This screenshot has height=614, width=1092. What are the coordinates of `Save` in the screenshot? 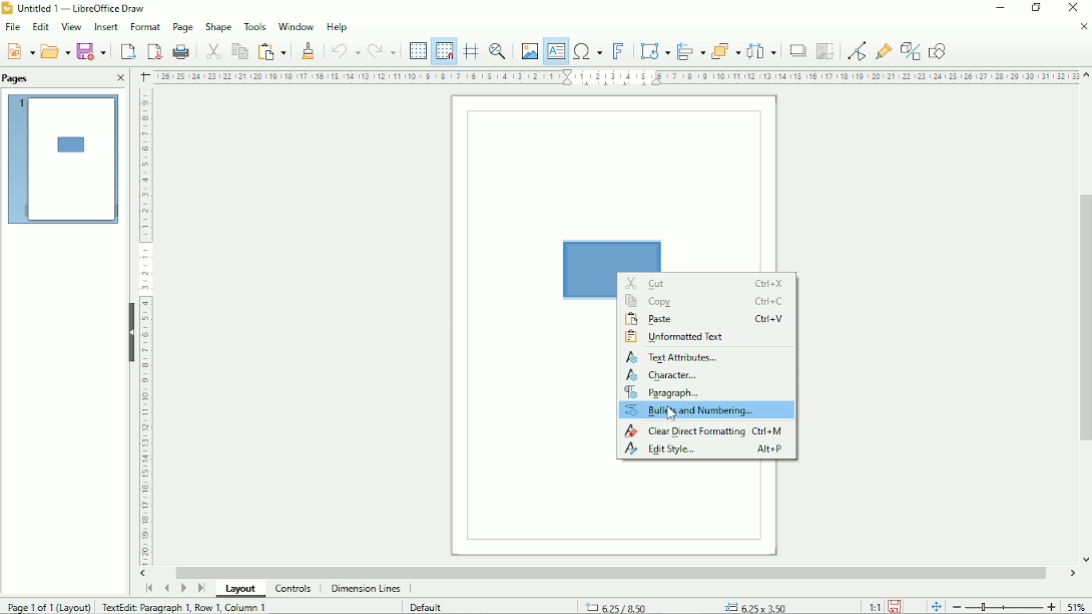 It's located at (895, 607).